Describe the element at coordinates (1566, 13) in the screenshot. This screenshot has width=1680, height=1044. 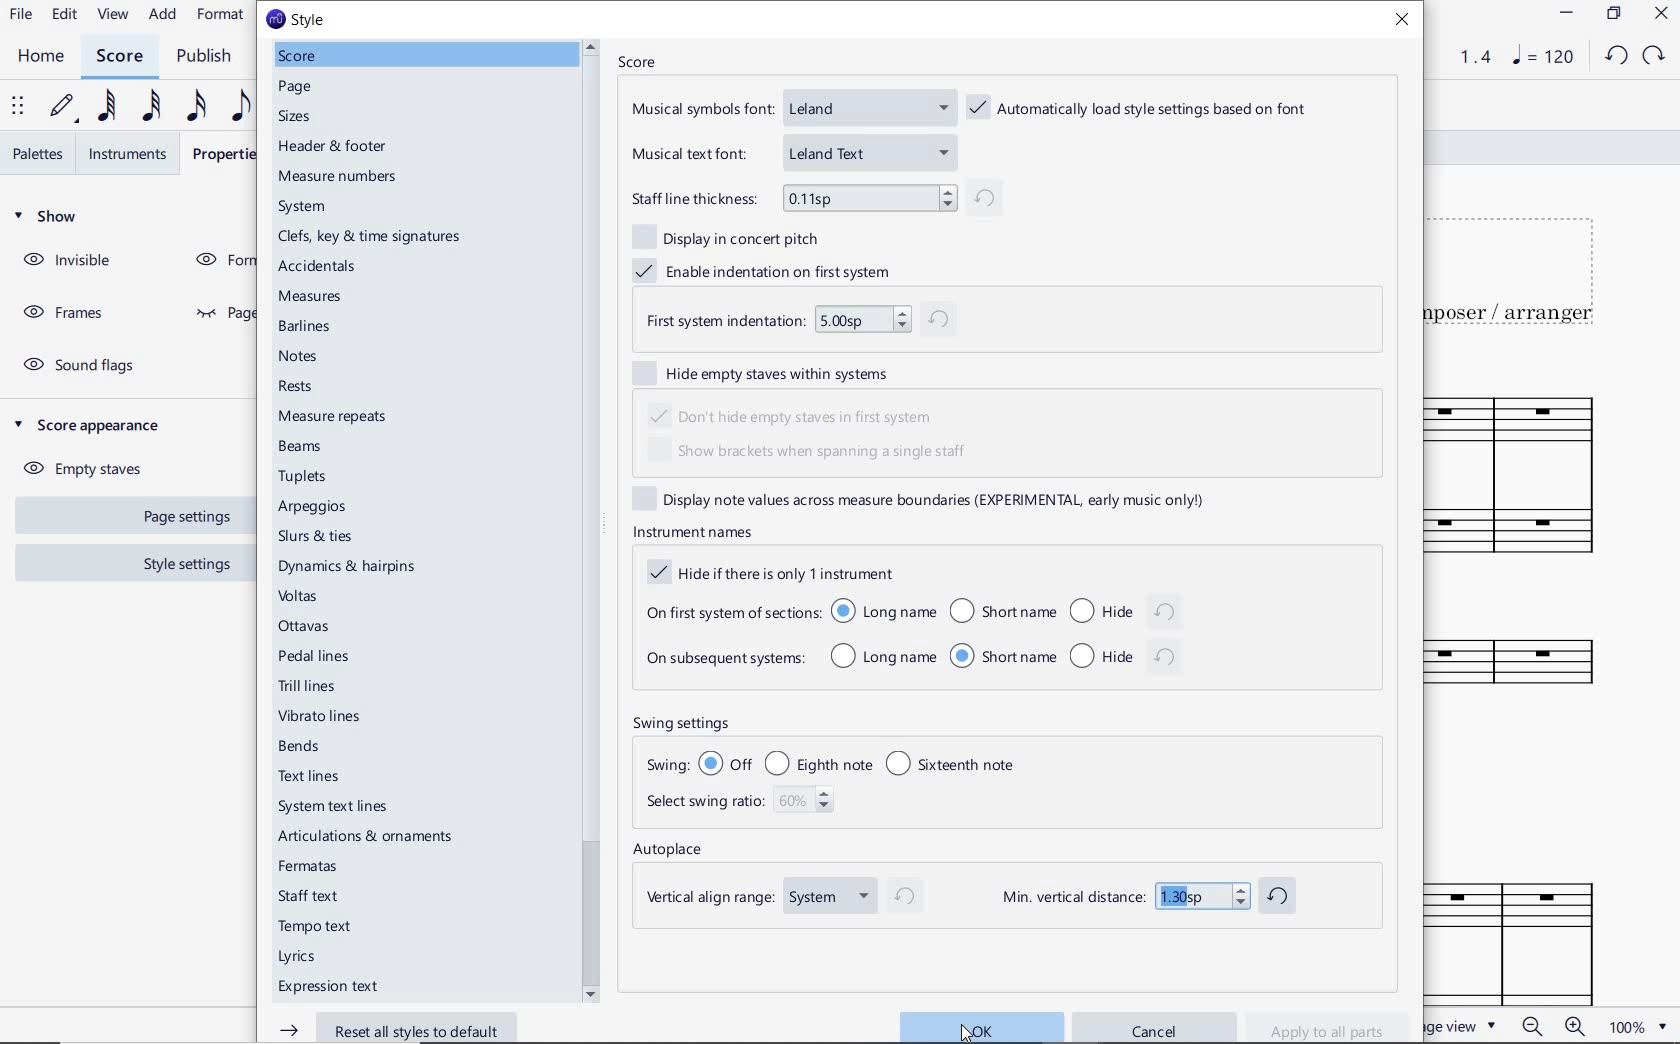
I see `MINIMIZE` at that location.